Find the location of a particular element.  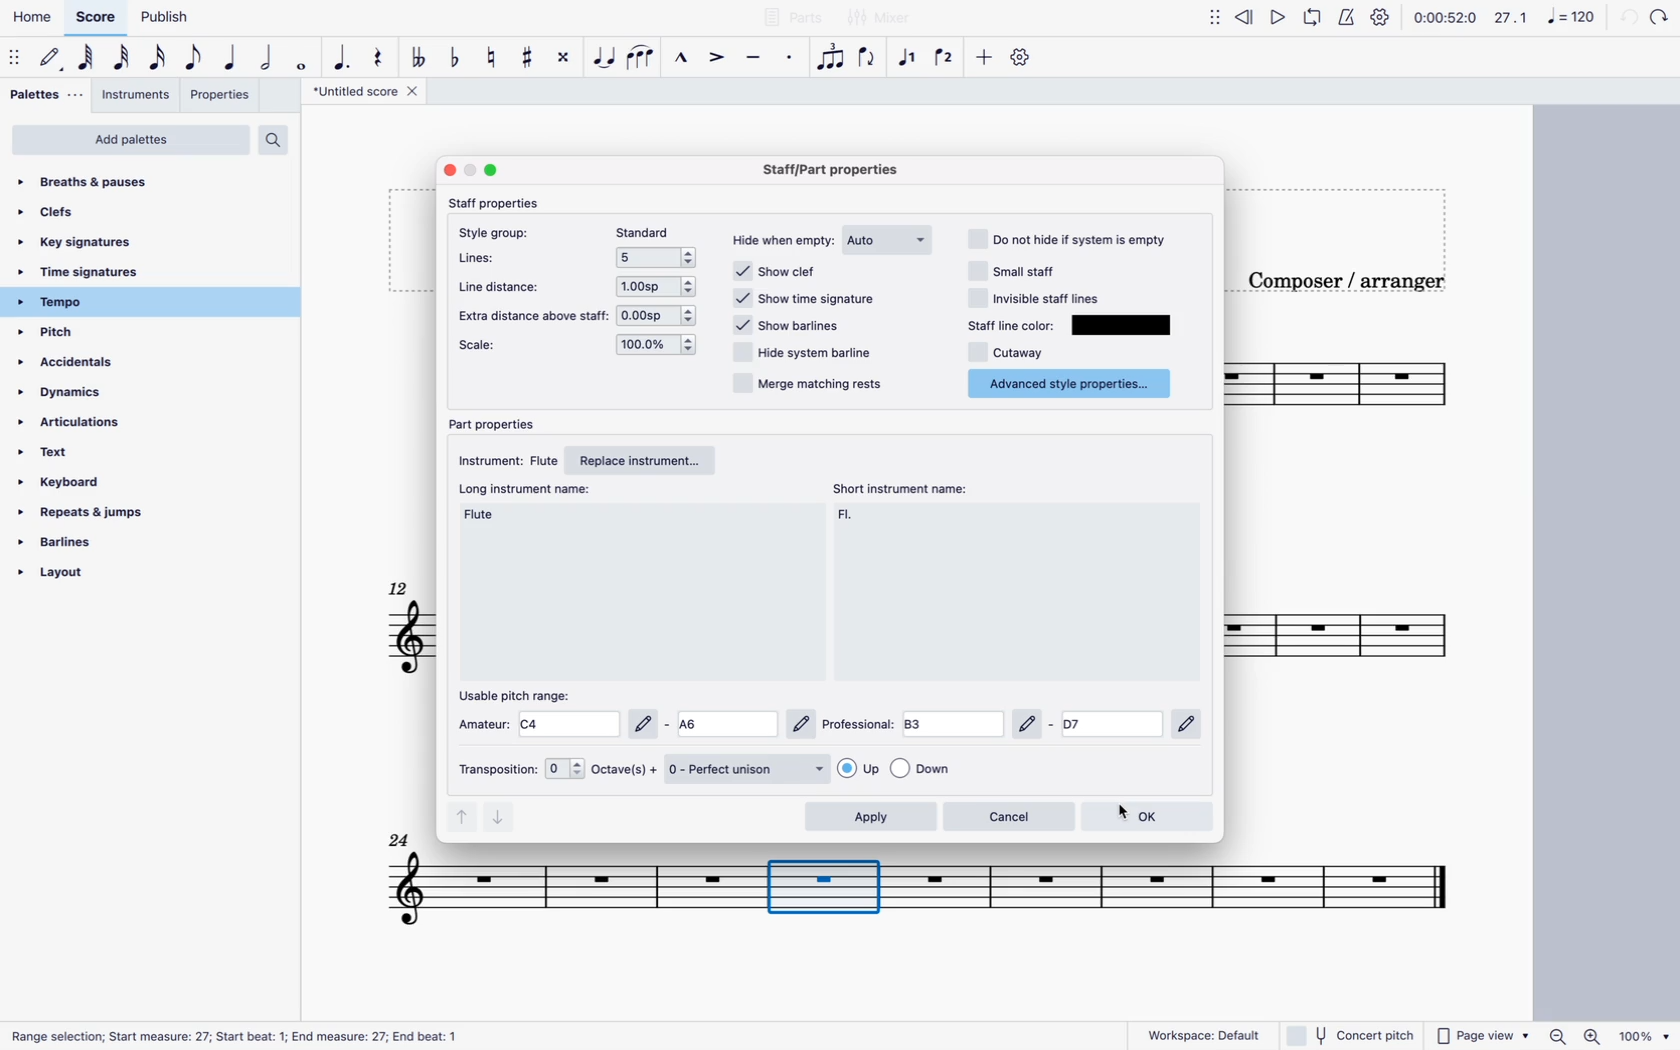

64th note is located at coordinates (88, 58).